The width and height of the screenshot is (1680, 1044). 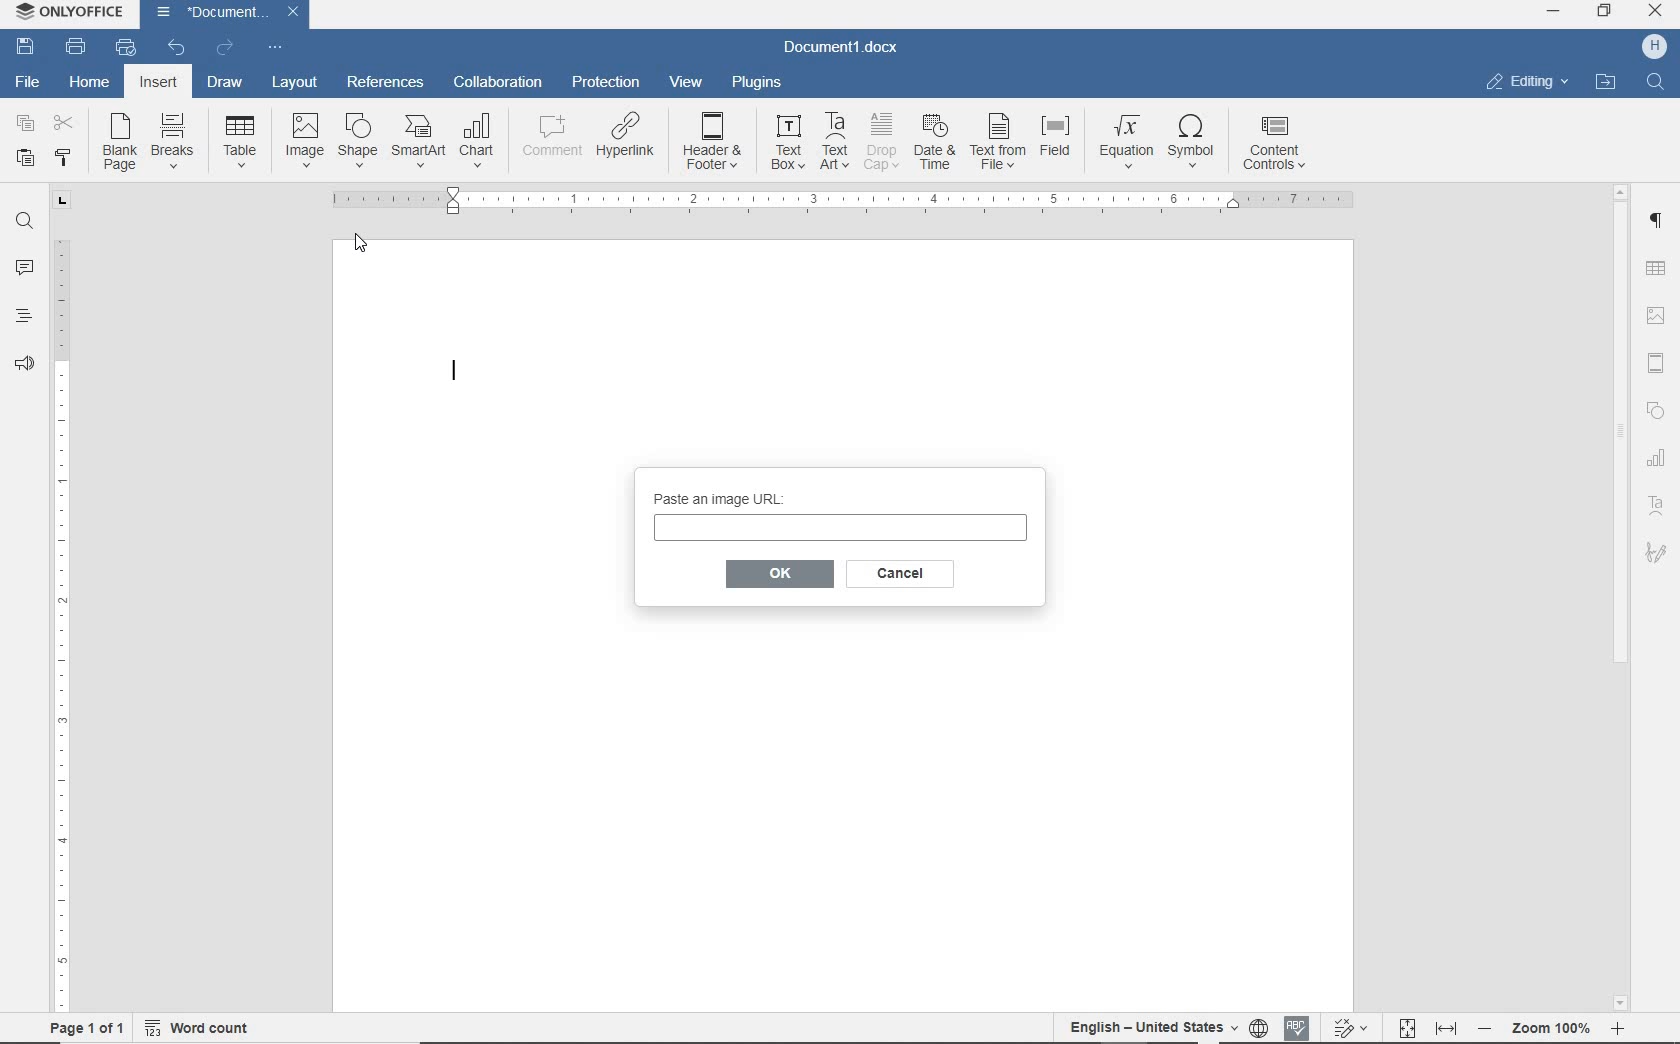 What do you see at coordinates (24, 269) in the screenshot?
I see `comments` at bounding box center [24, 269].